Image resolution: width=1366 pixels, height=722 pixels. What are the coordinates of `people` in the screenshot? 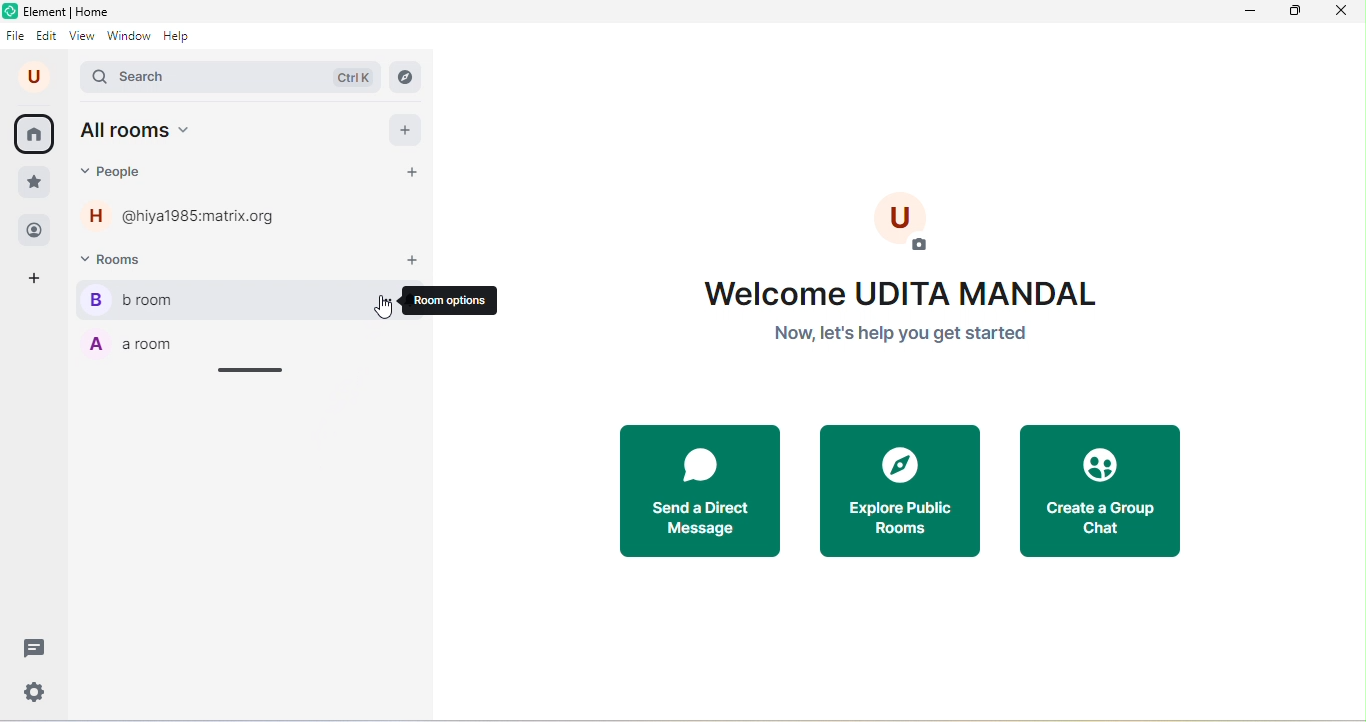 It's located at (35, 232).